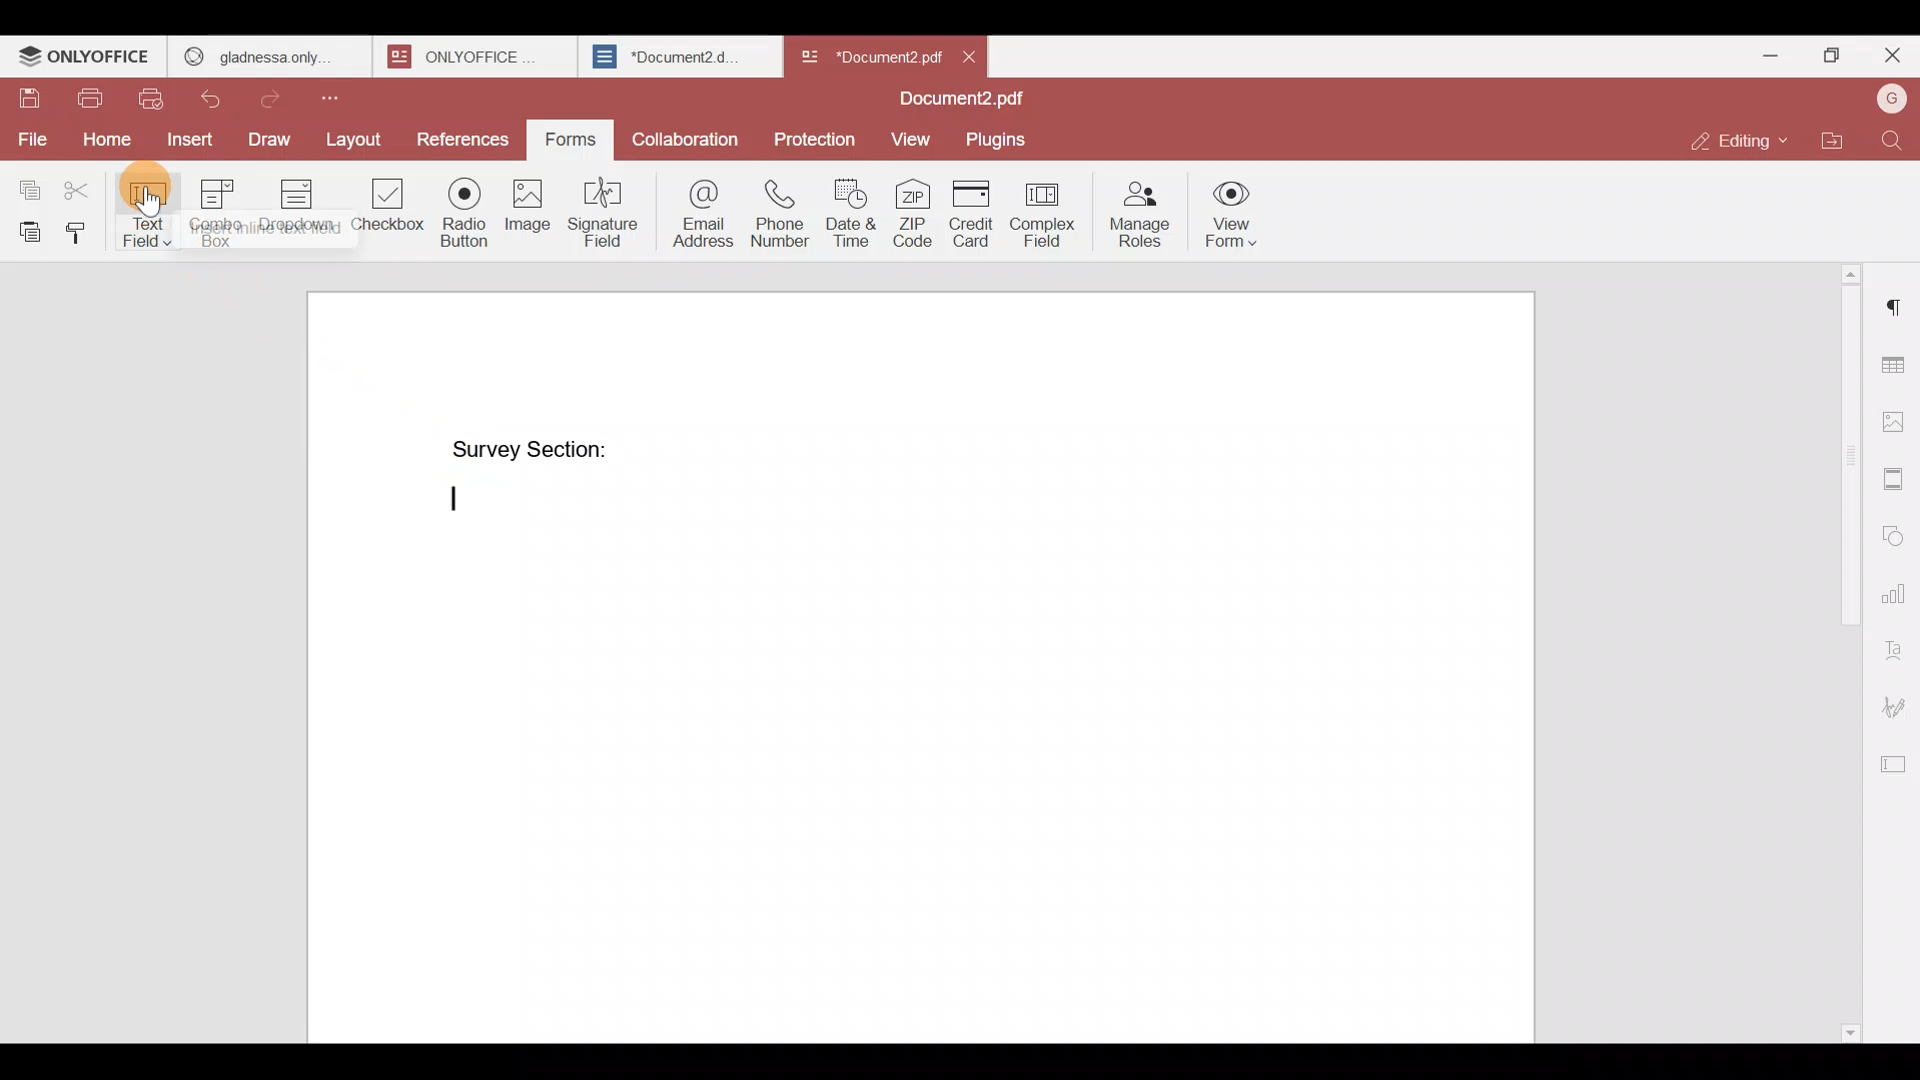 The width and height of the screenshot is (1920, 1080). What do you see at coordinates (20, 91) in the screenshot?
I see `Save` at bounding box center [20, 91].